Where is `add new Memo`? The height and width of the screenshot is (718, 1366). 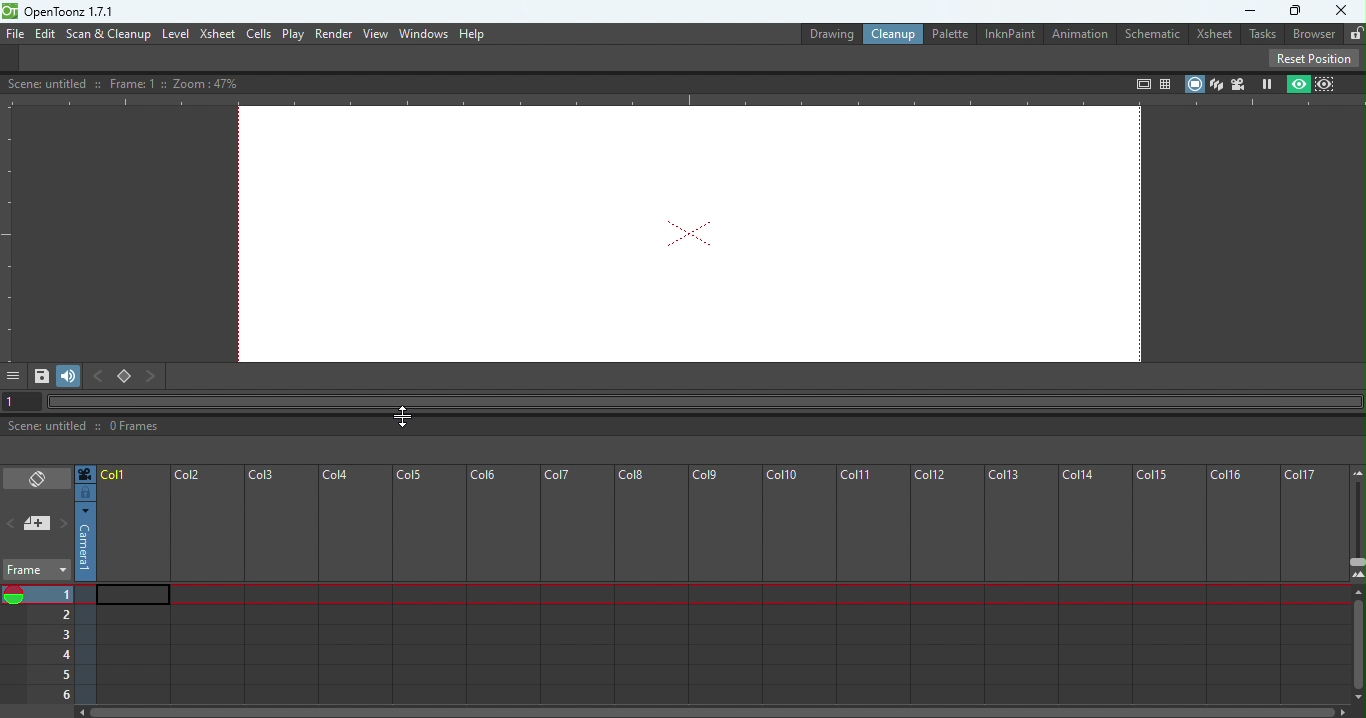
add new Memo is located at coordinates (35, 523).